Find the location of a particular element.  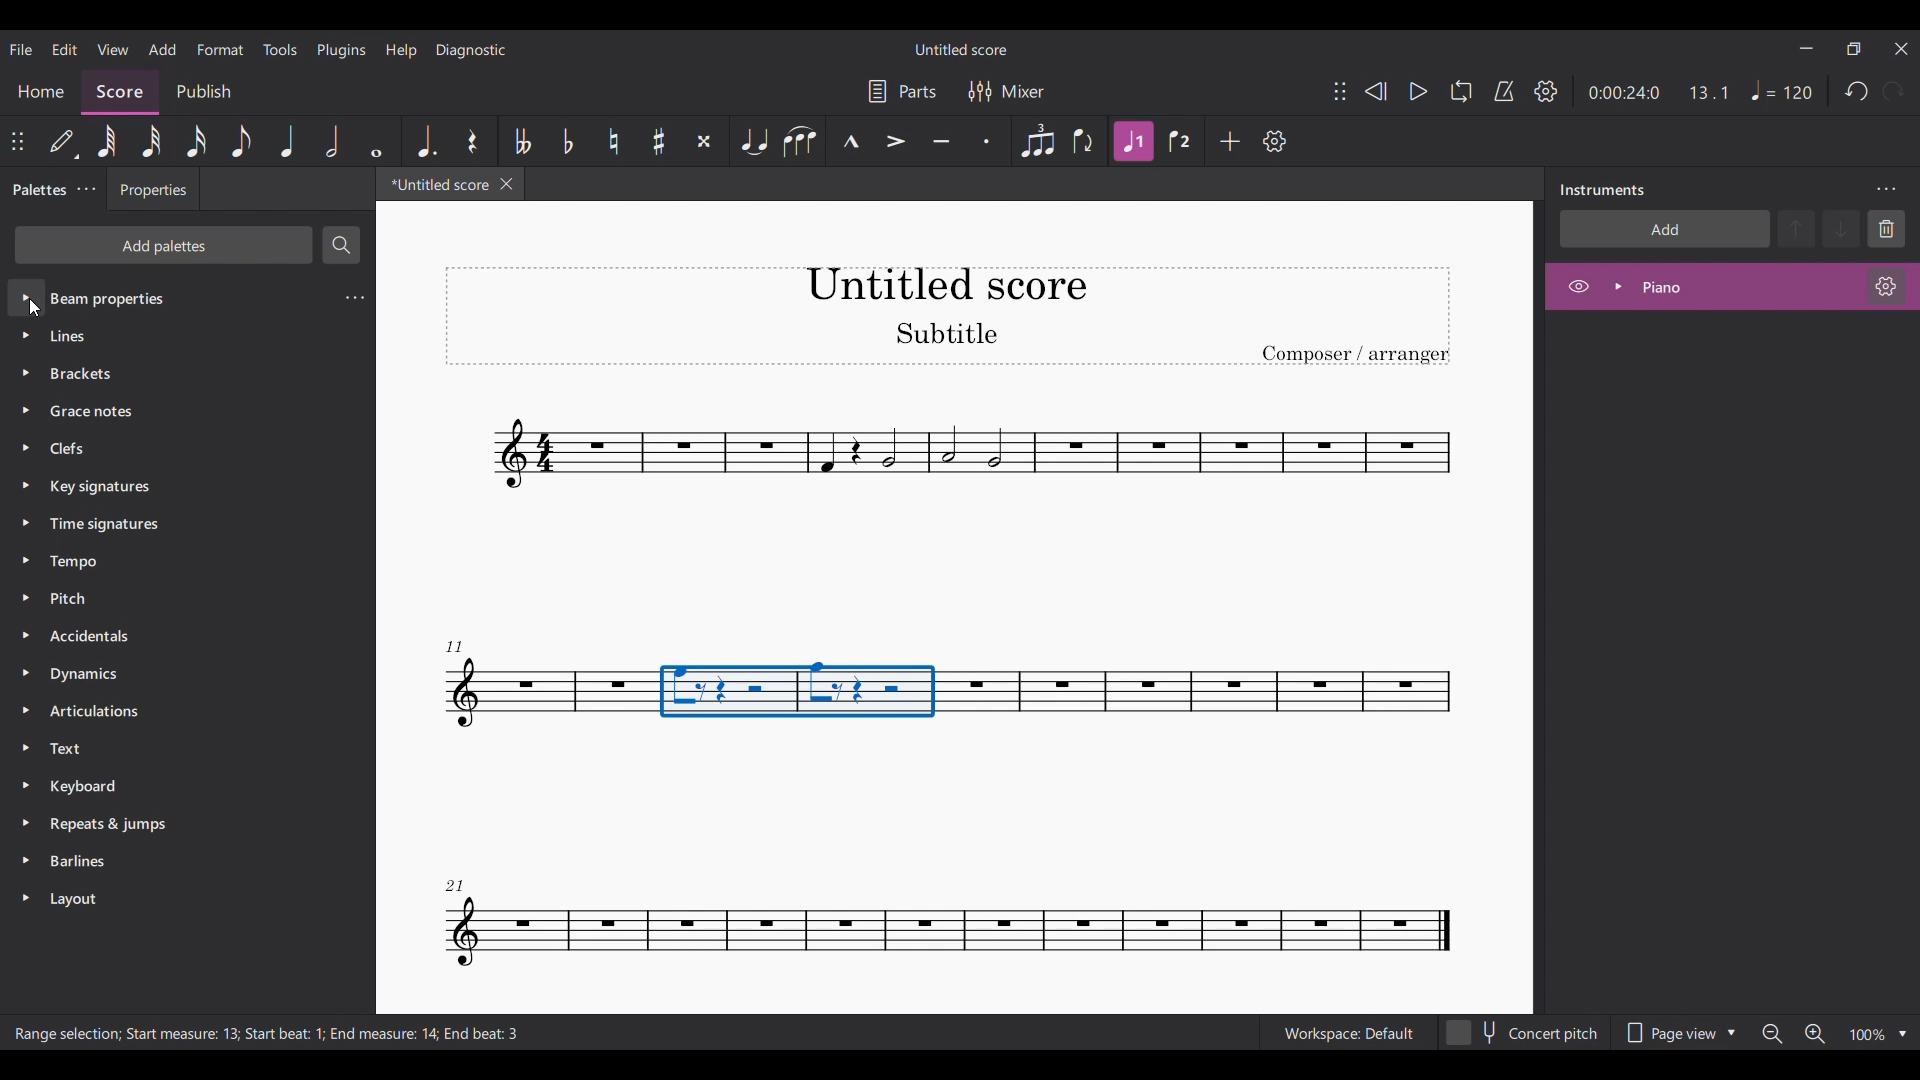

Add instrument is located at coordinates (1665, 228).